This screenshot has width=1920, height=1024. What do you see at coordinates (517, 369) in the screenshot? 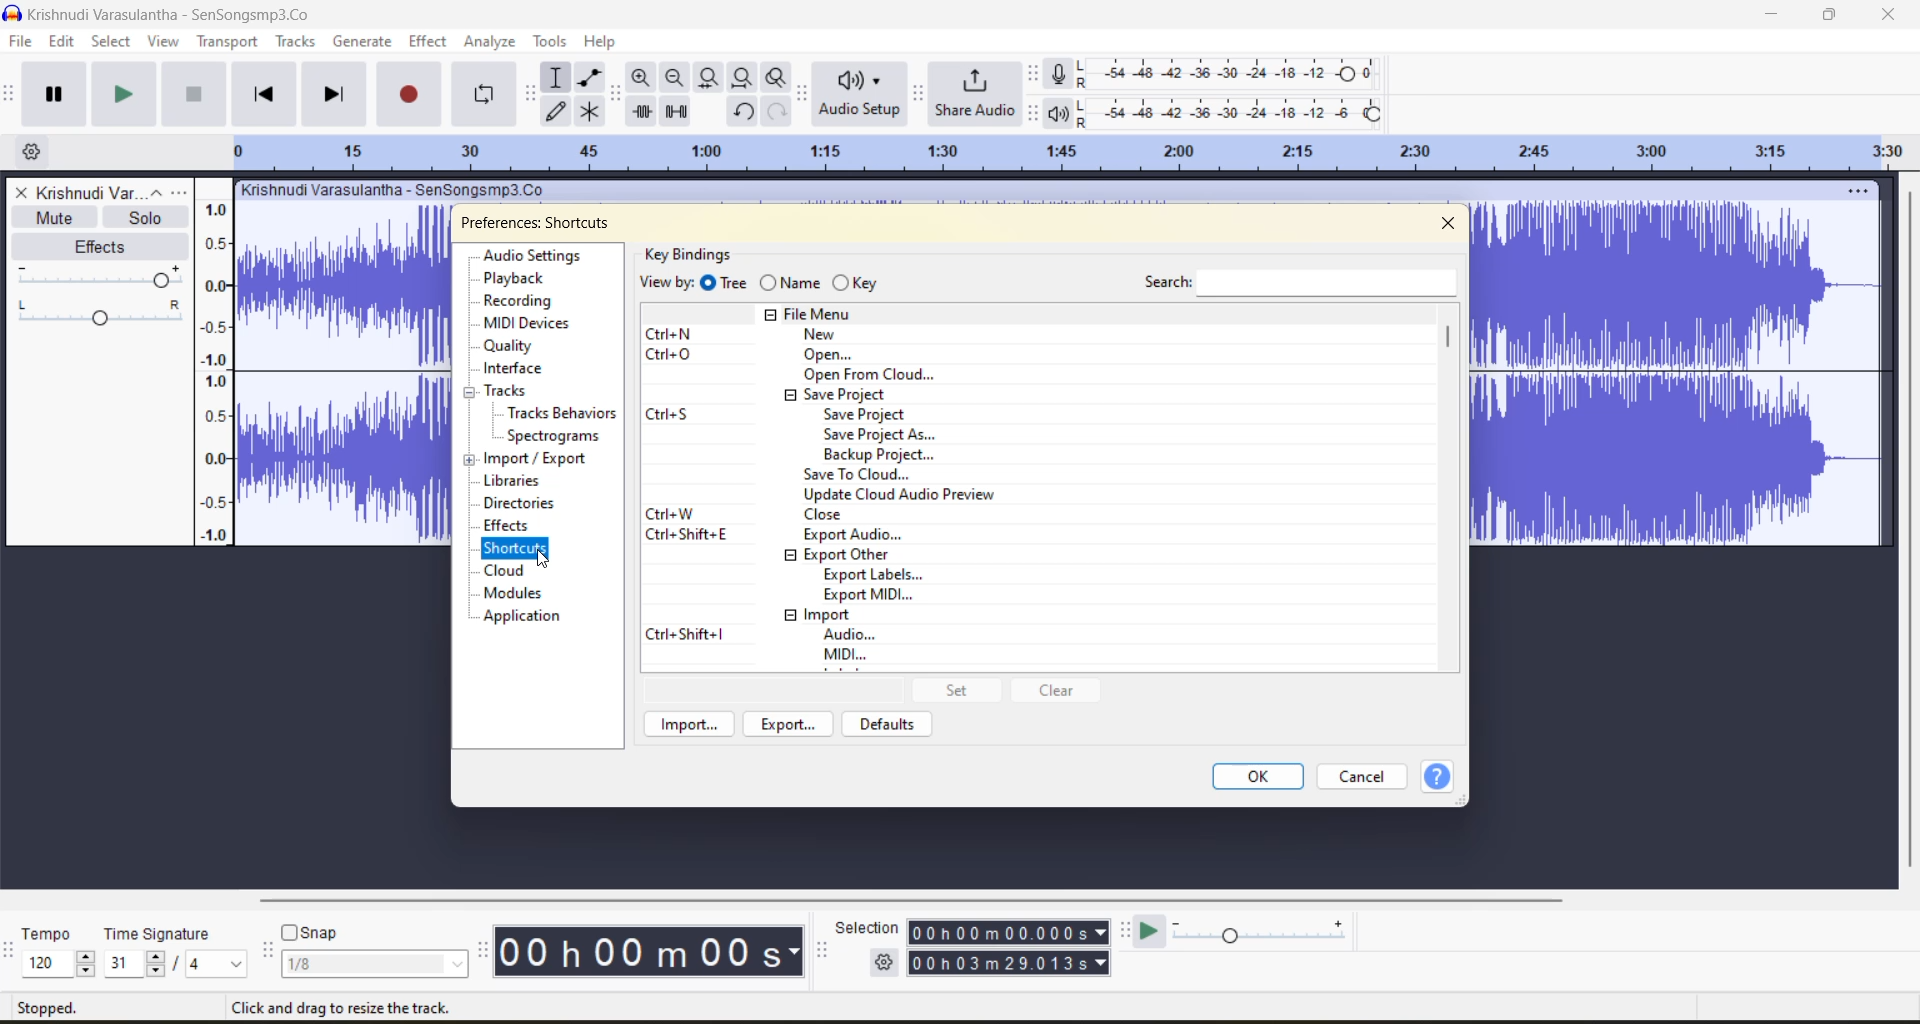
I see `interface` at bounding box center [517, 369].